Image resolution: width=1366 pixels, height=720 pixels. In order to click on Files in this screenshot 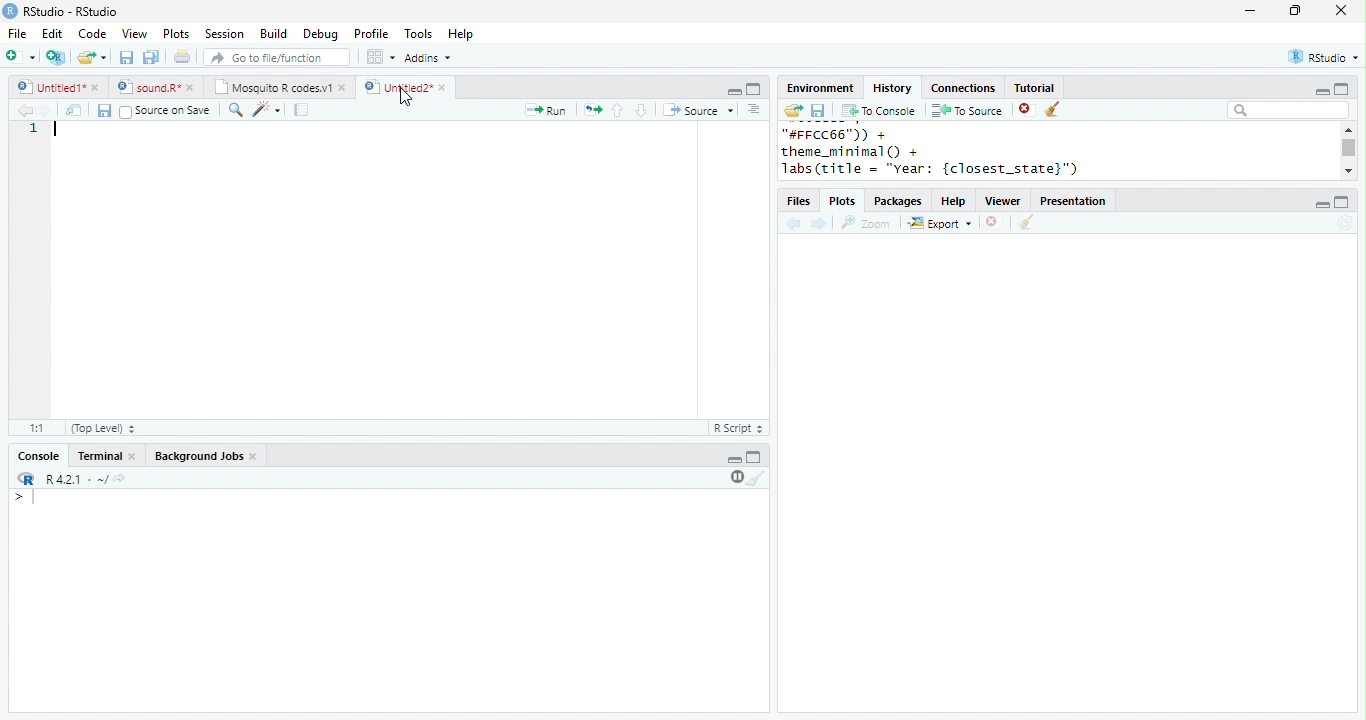, I will do `click(798, 201)`.